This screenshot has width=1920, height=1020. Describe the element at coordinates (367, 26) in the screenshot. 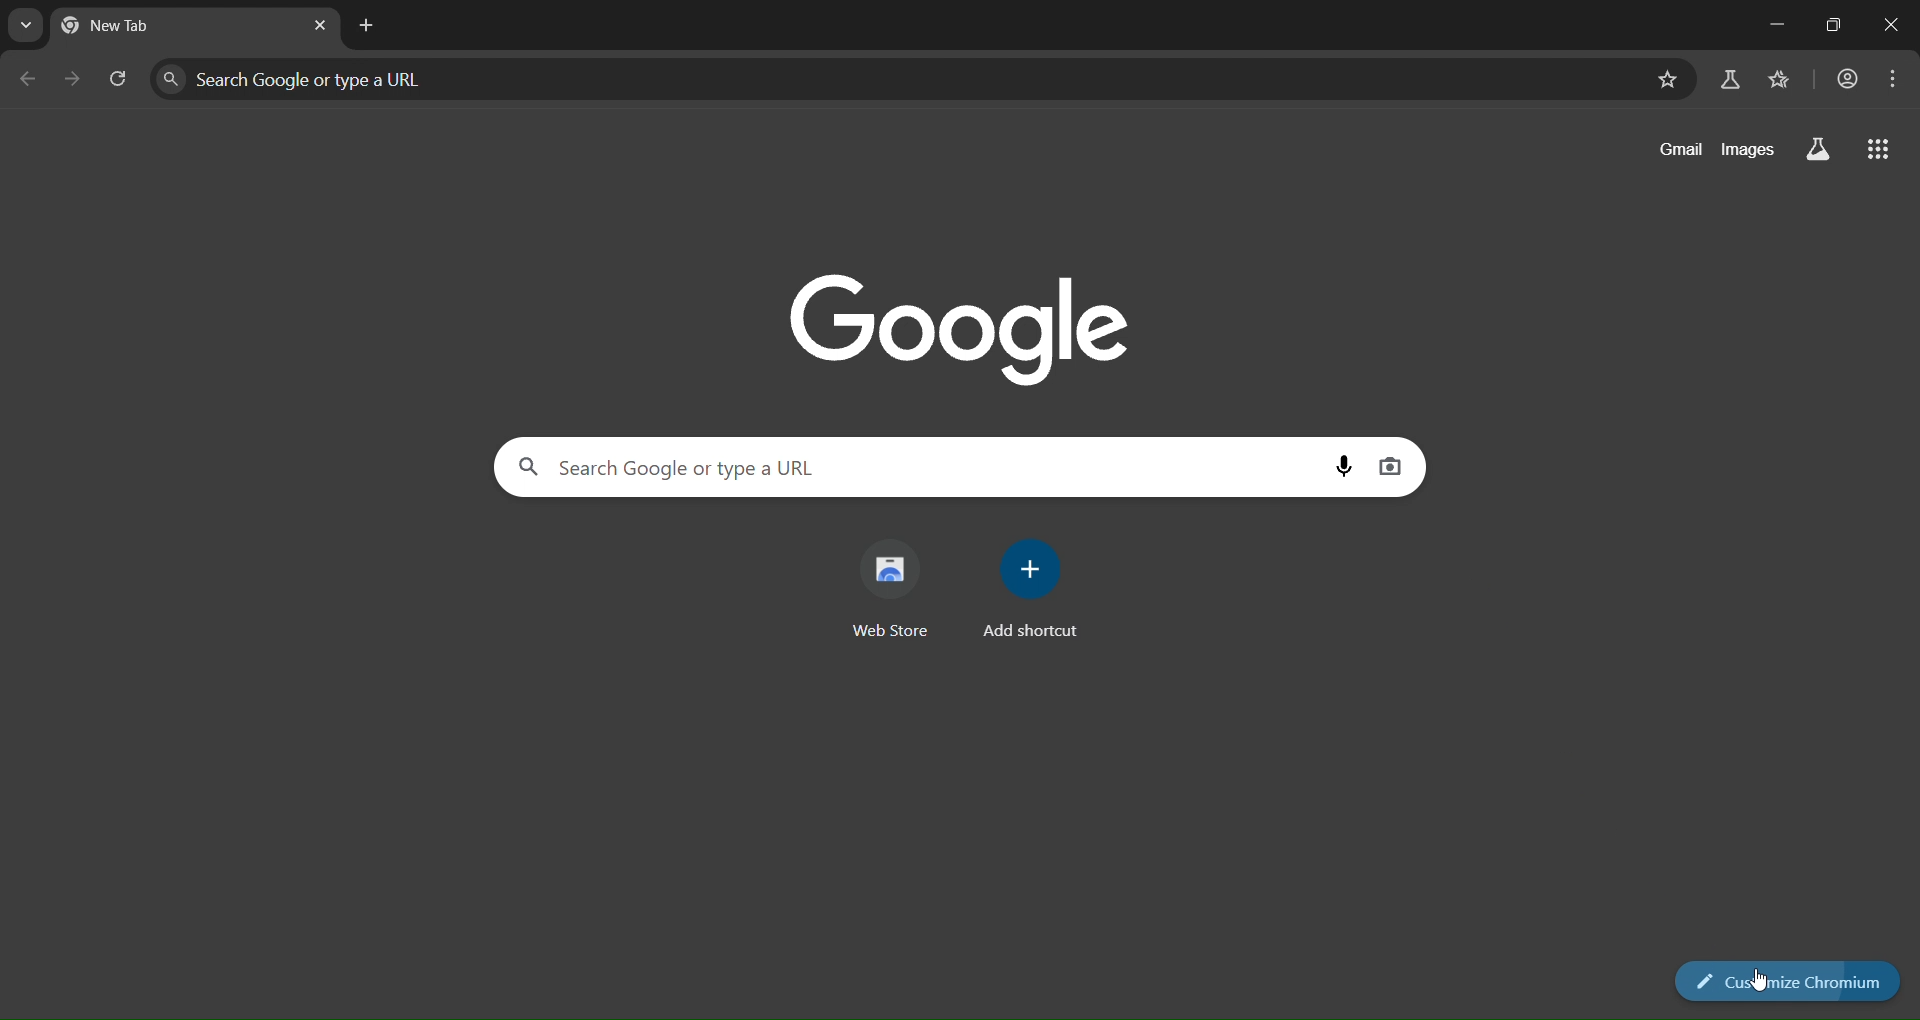

I see `new tab` at that location.